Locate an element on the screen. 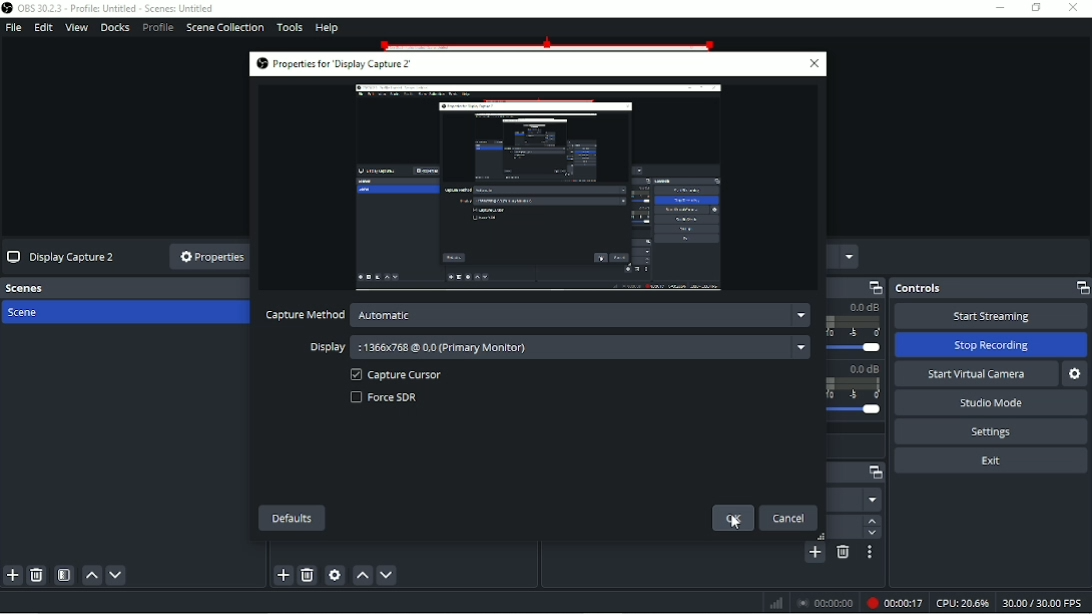 This screenshot has height=614, width=1092. Move source(s) down is located at coordinates (387, 575).